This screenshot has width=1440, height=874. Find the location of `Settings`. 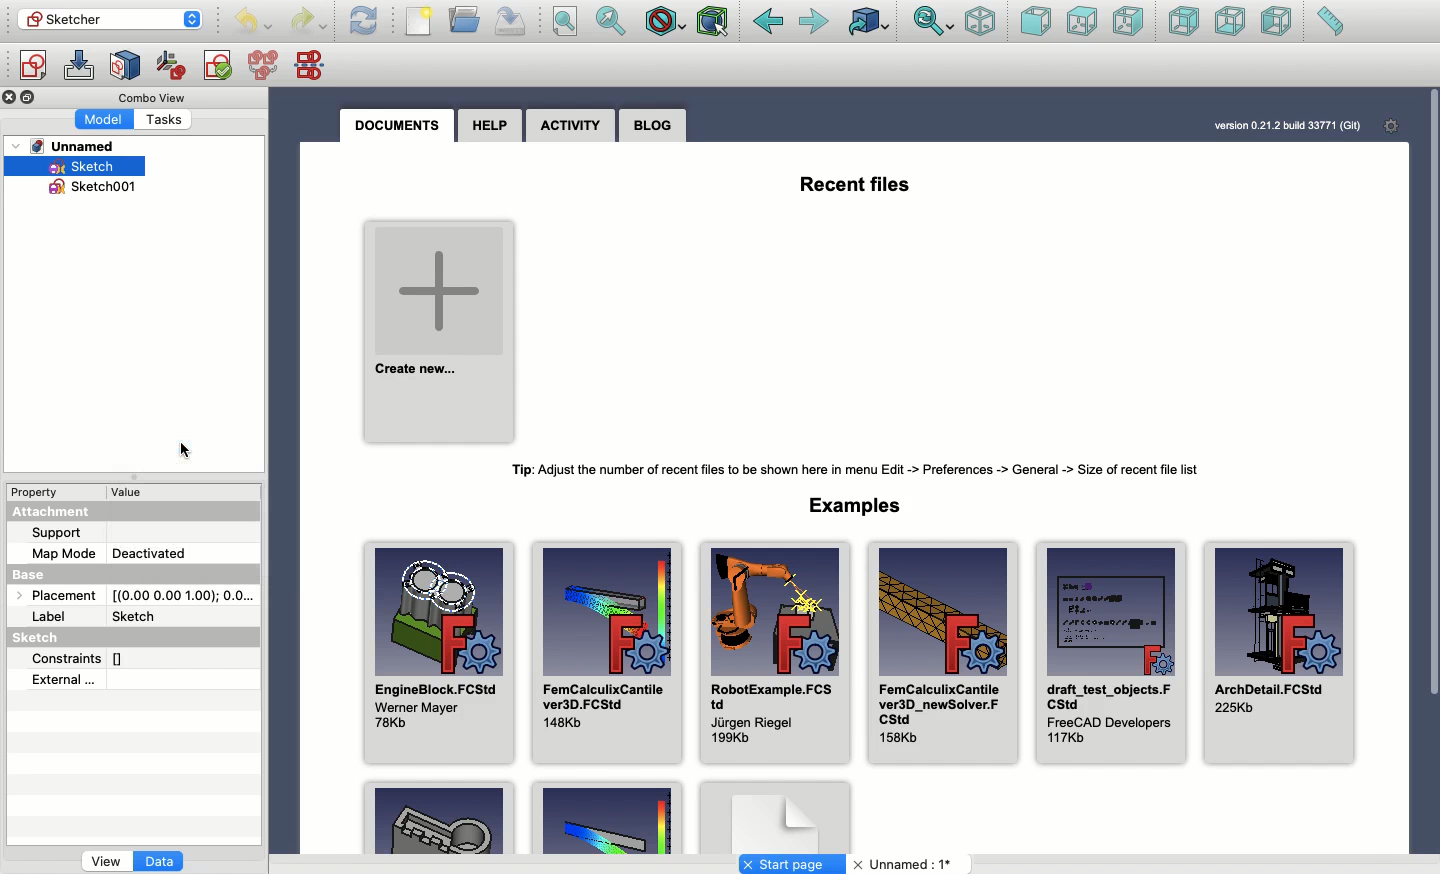

Settings is located at coordinates (1385, 125).